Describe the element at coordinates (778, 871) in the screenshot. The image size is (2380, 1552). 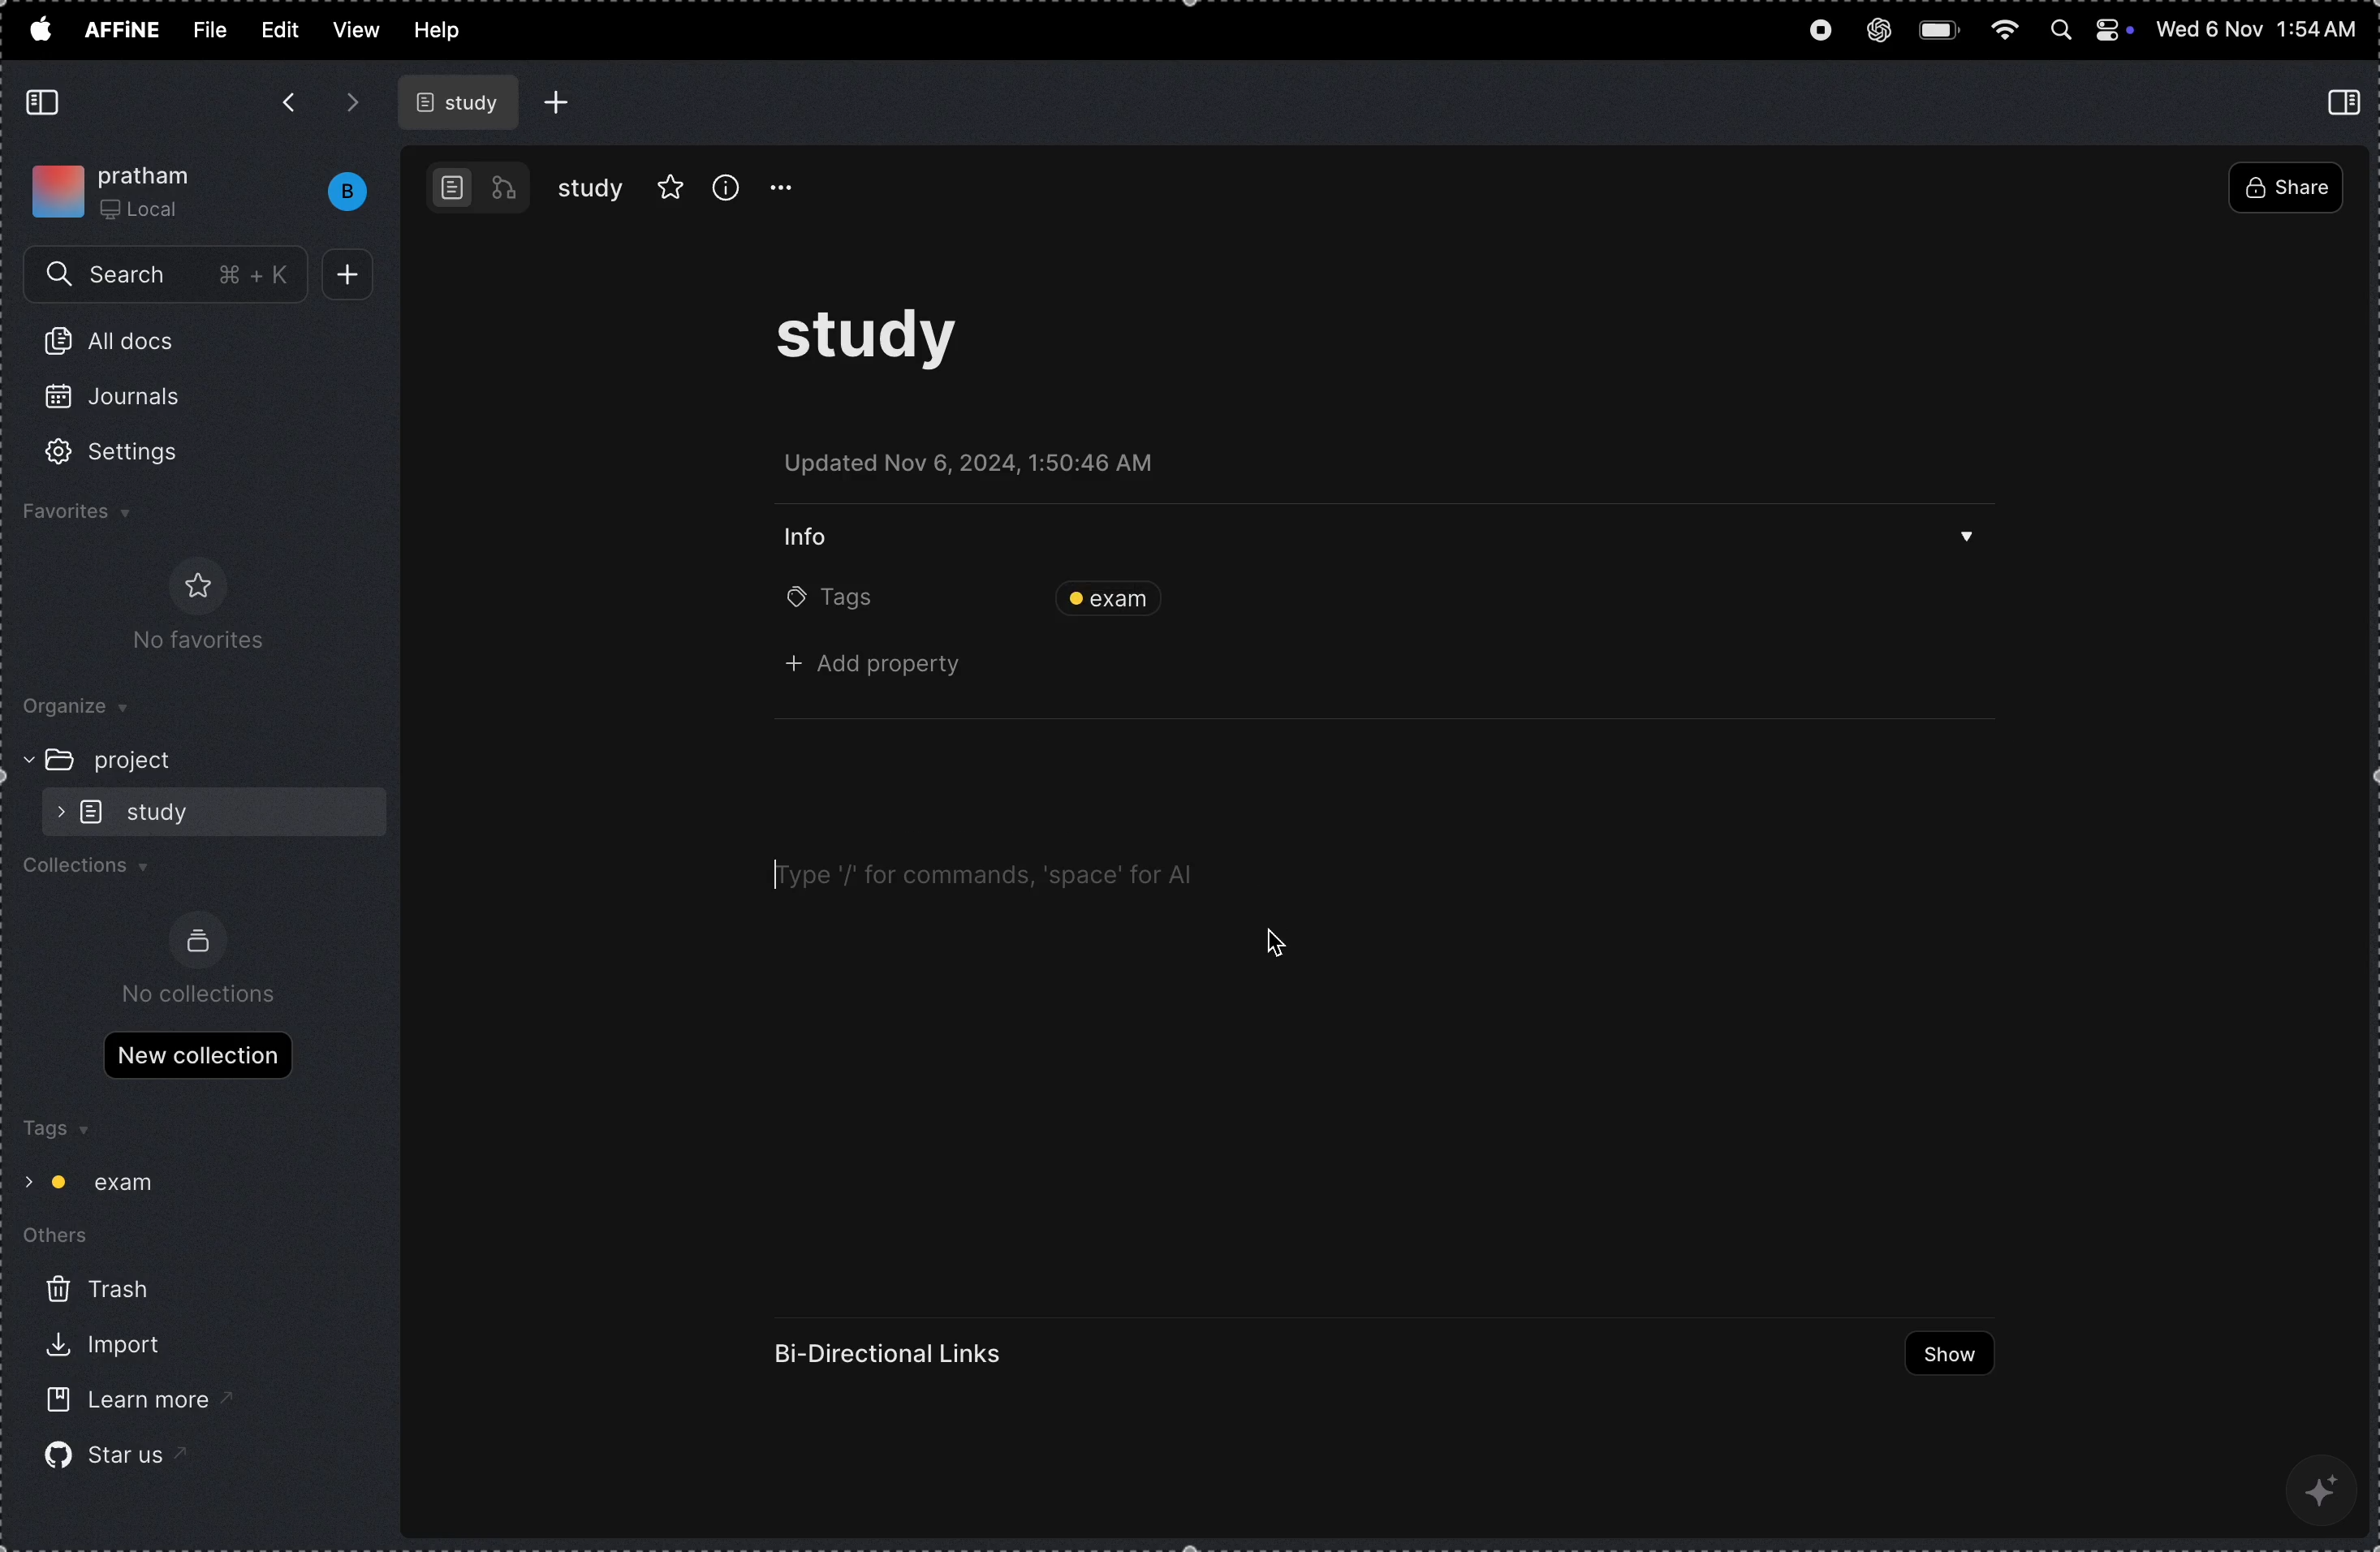
I see `cursor` at that location.